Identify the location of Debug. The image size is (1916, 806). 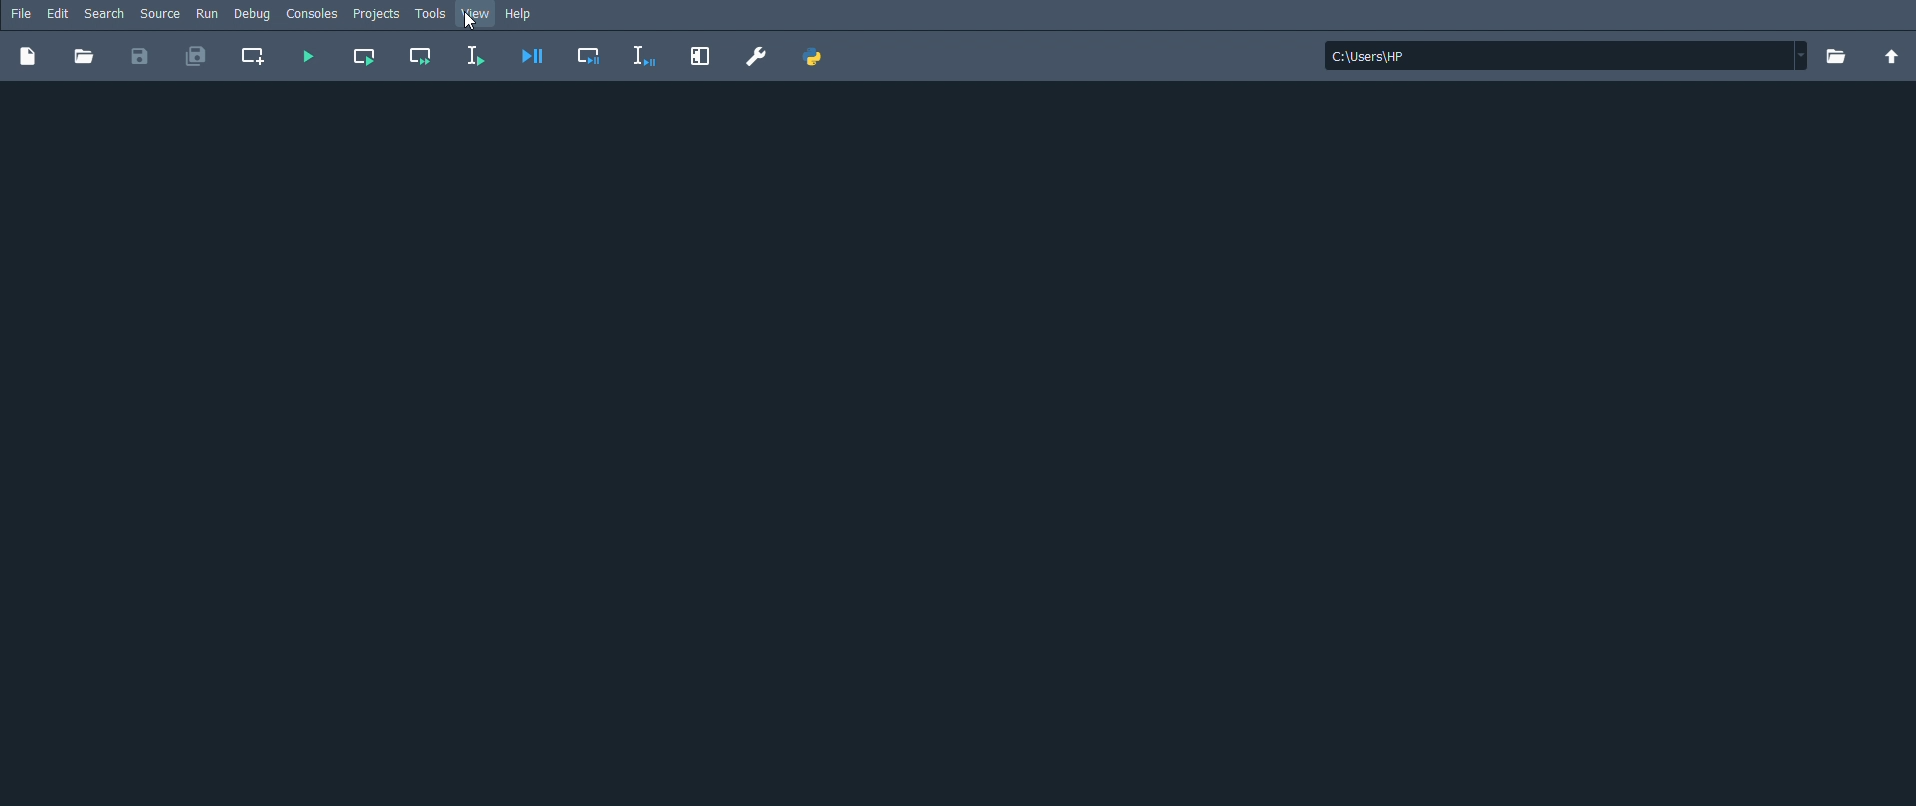
(252, 13).